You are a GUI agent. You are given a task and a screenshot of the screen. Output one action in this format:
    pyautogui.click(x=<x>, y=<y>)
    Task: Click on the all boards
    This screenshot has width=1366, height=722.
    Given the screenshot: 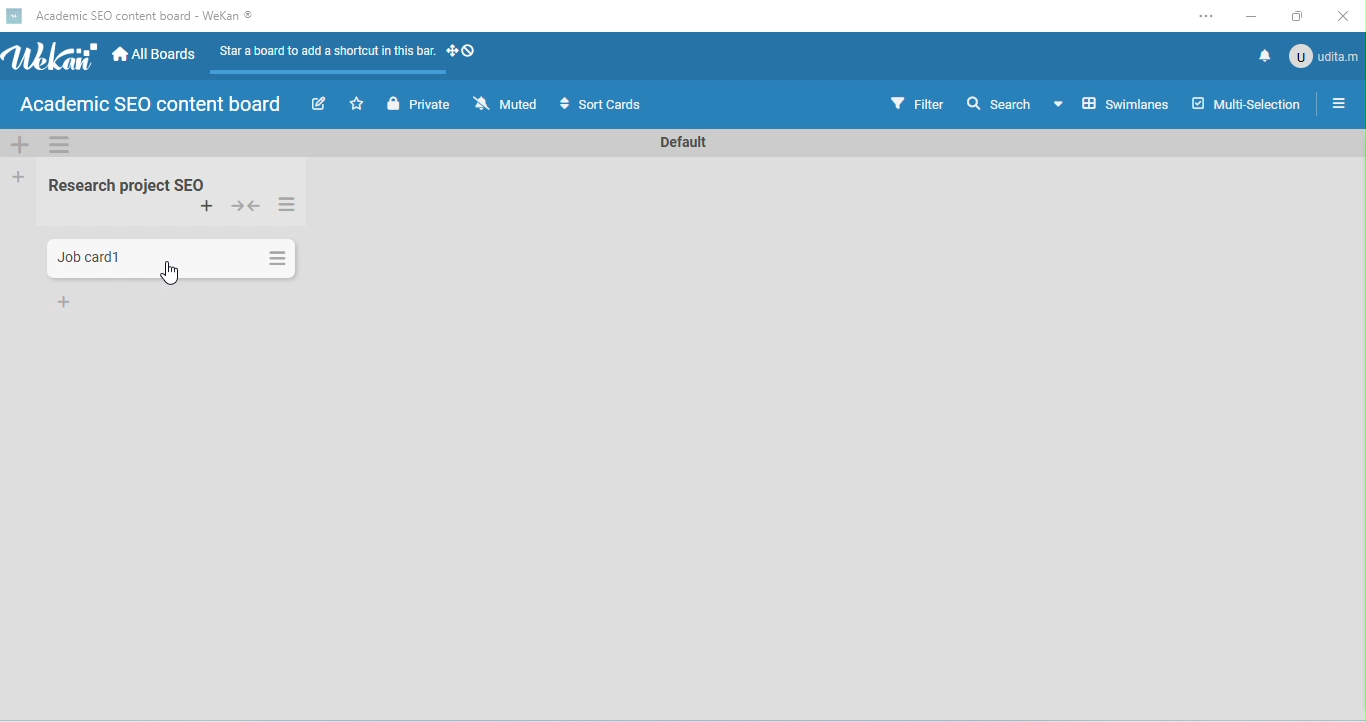 What is the action you would take?
    pyautogui.click(x=156, y=55)
    